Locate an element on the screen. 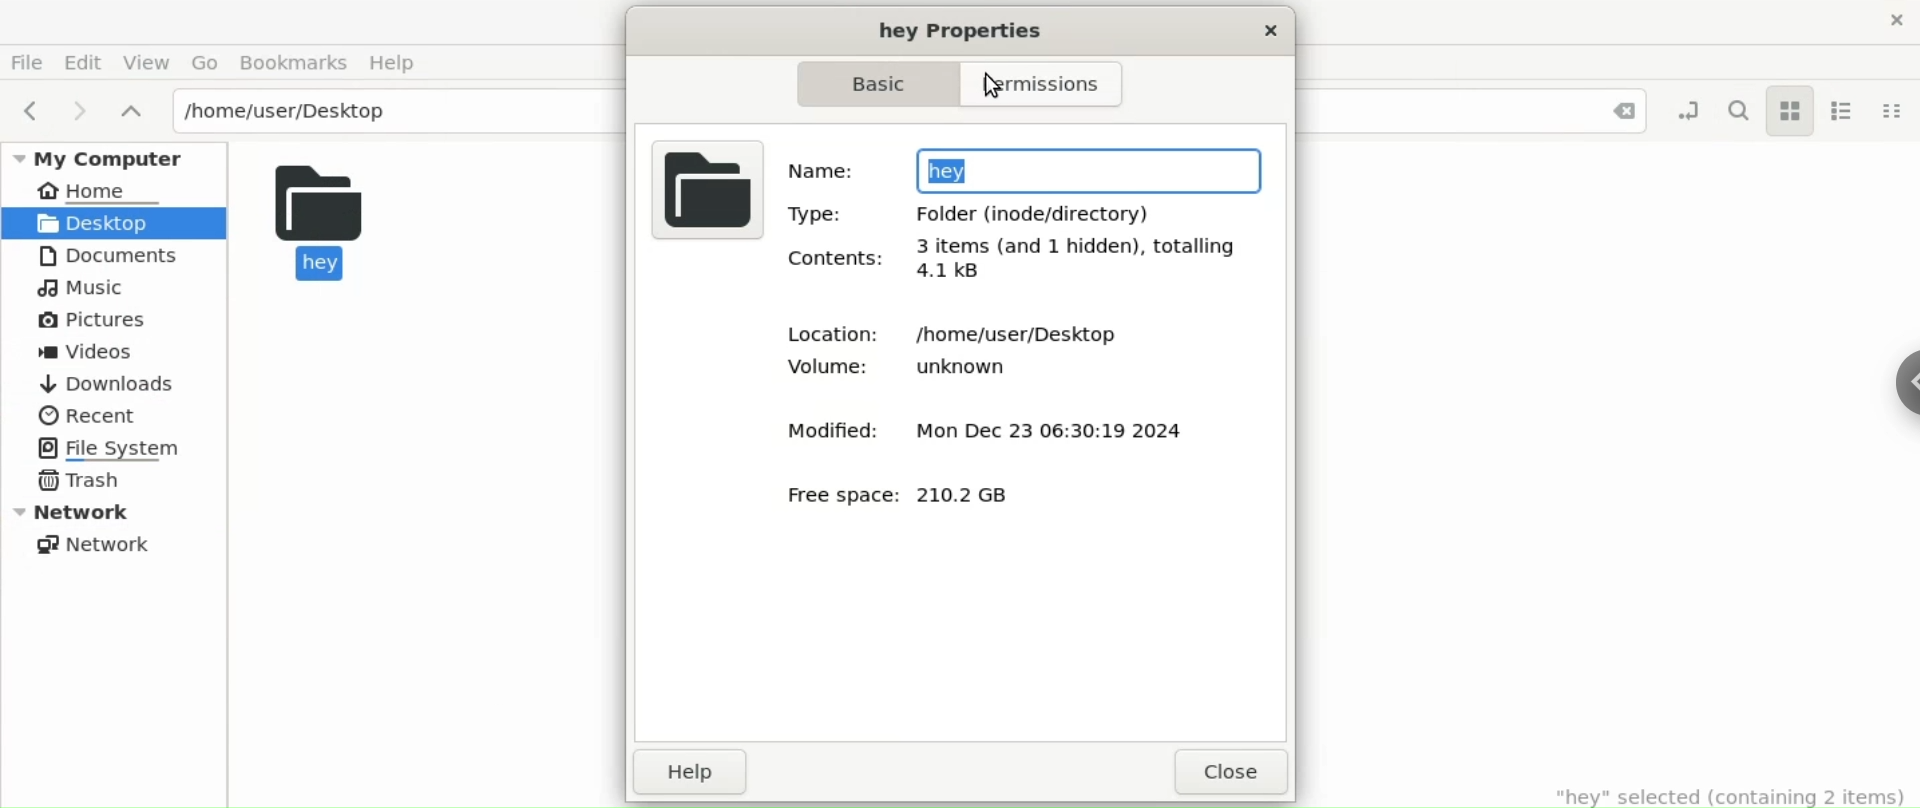  file is located at coordinates (703, 192).